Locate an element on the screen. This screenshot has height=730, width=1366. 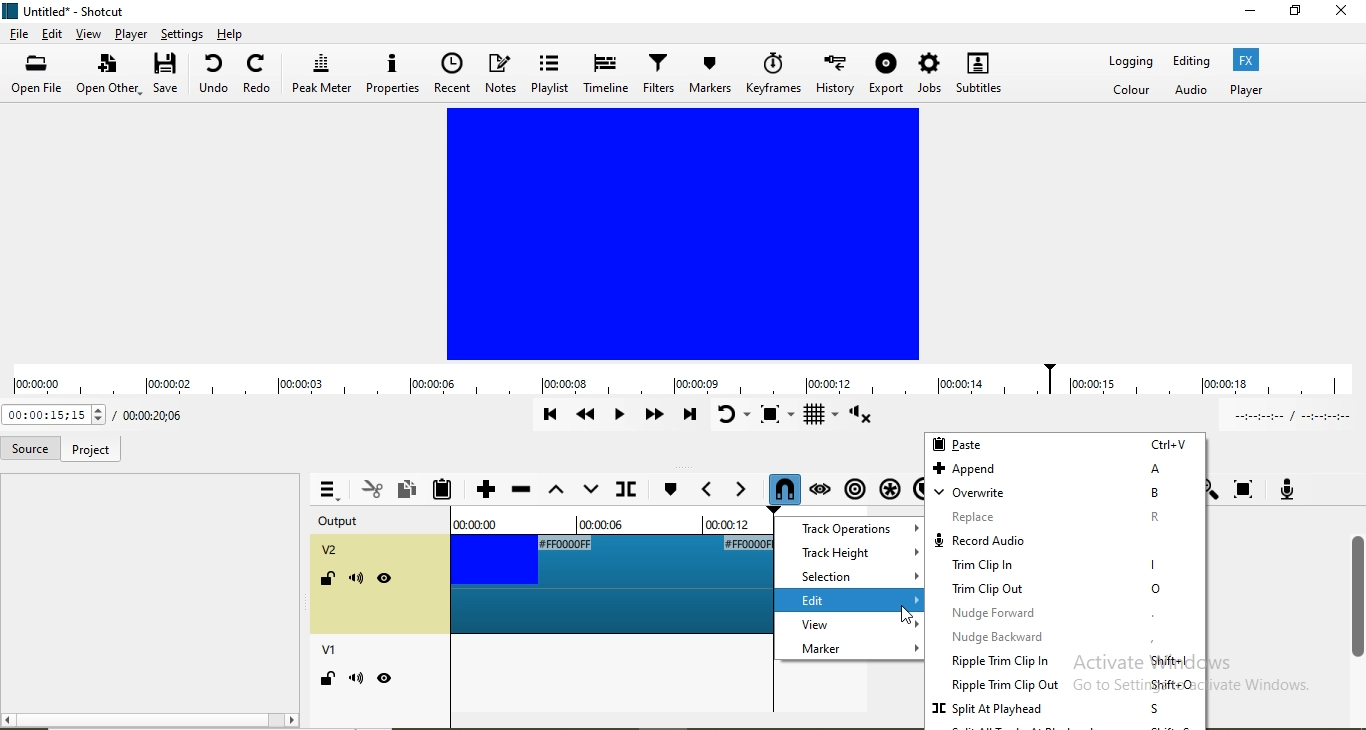
Fx is located at coordinates (1248, 59).